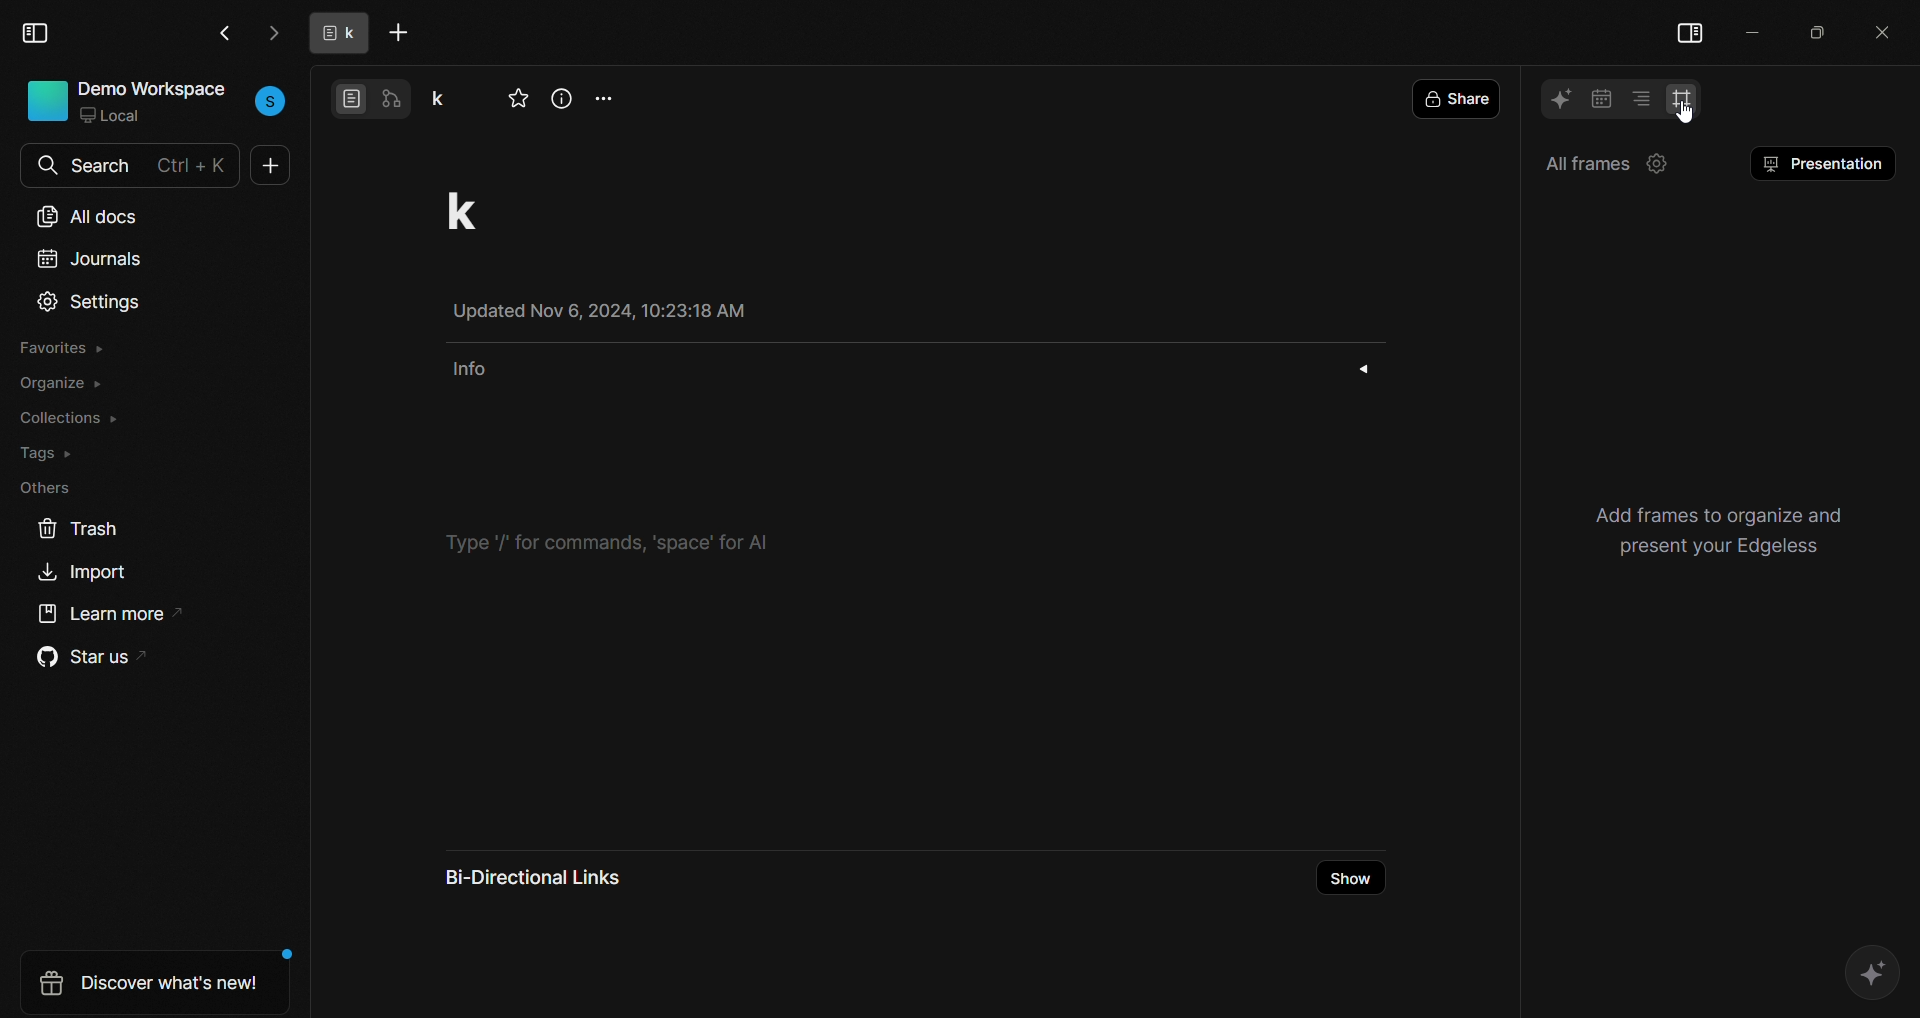 The width and height of the screenshot is (1920, 1018). Describe the element at coordinates (485, 210) in the screenshot. I see `project title` at that location.